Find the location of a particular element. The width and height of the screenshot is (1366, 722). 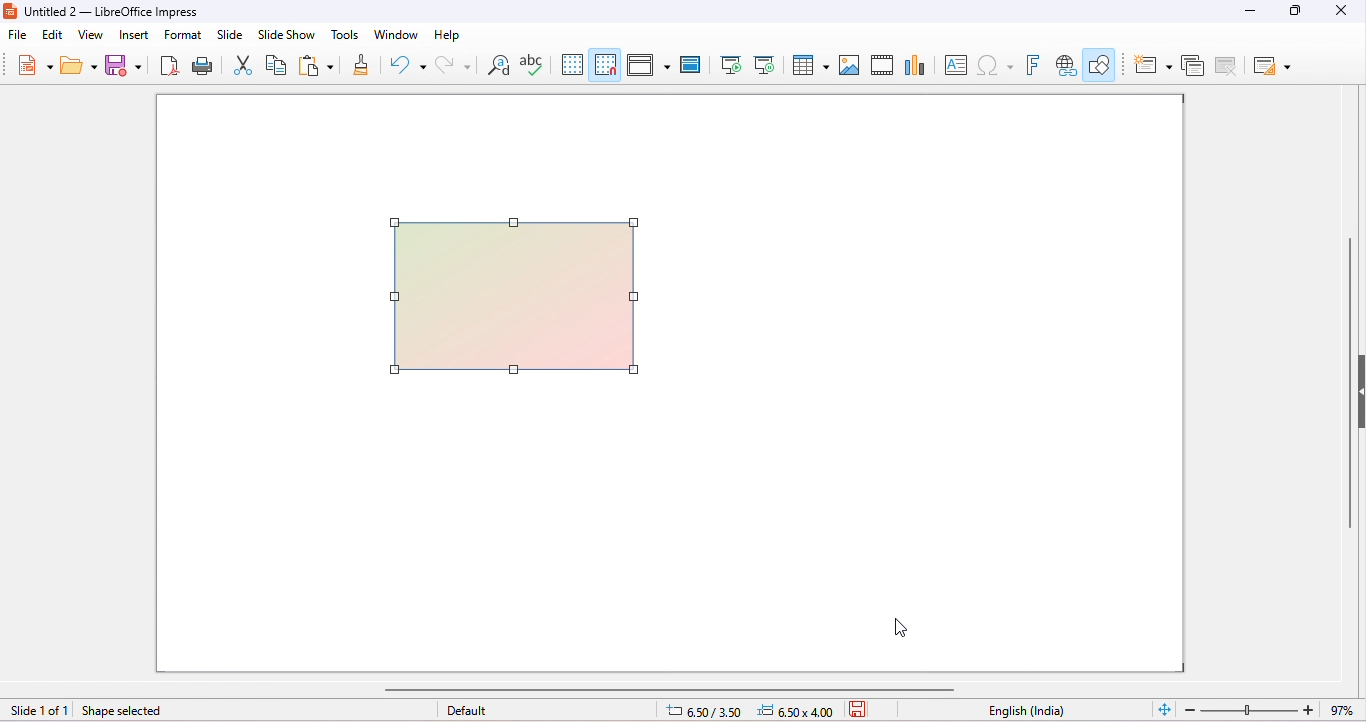

slide show is located at coordinates (285, 34).